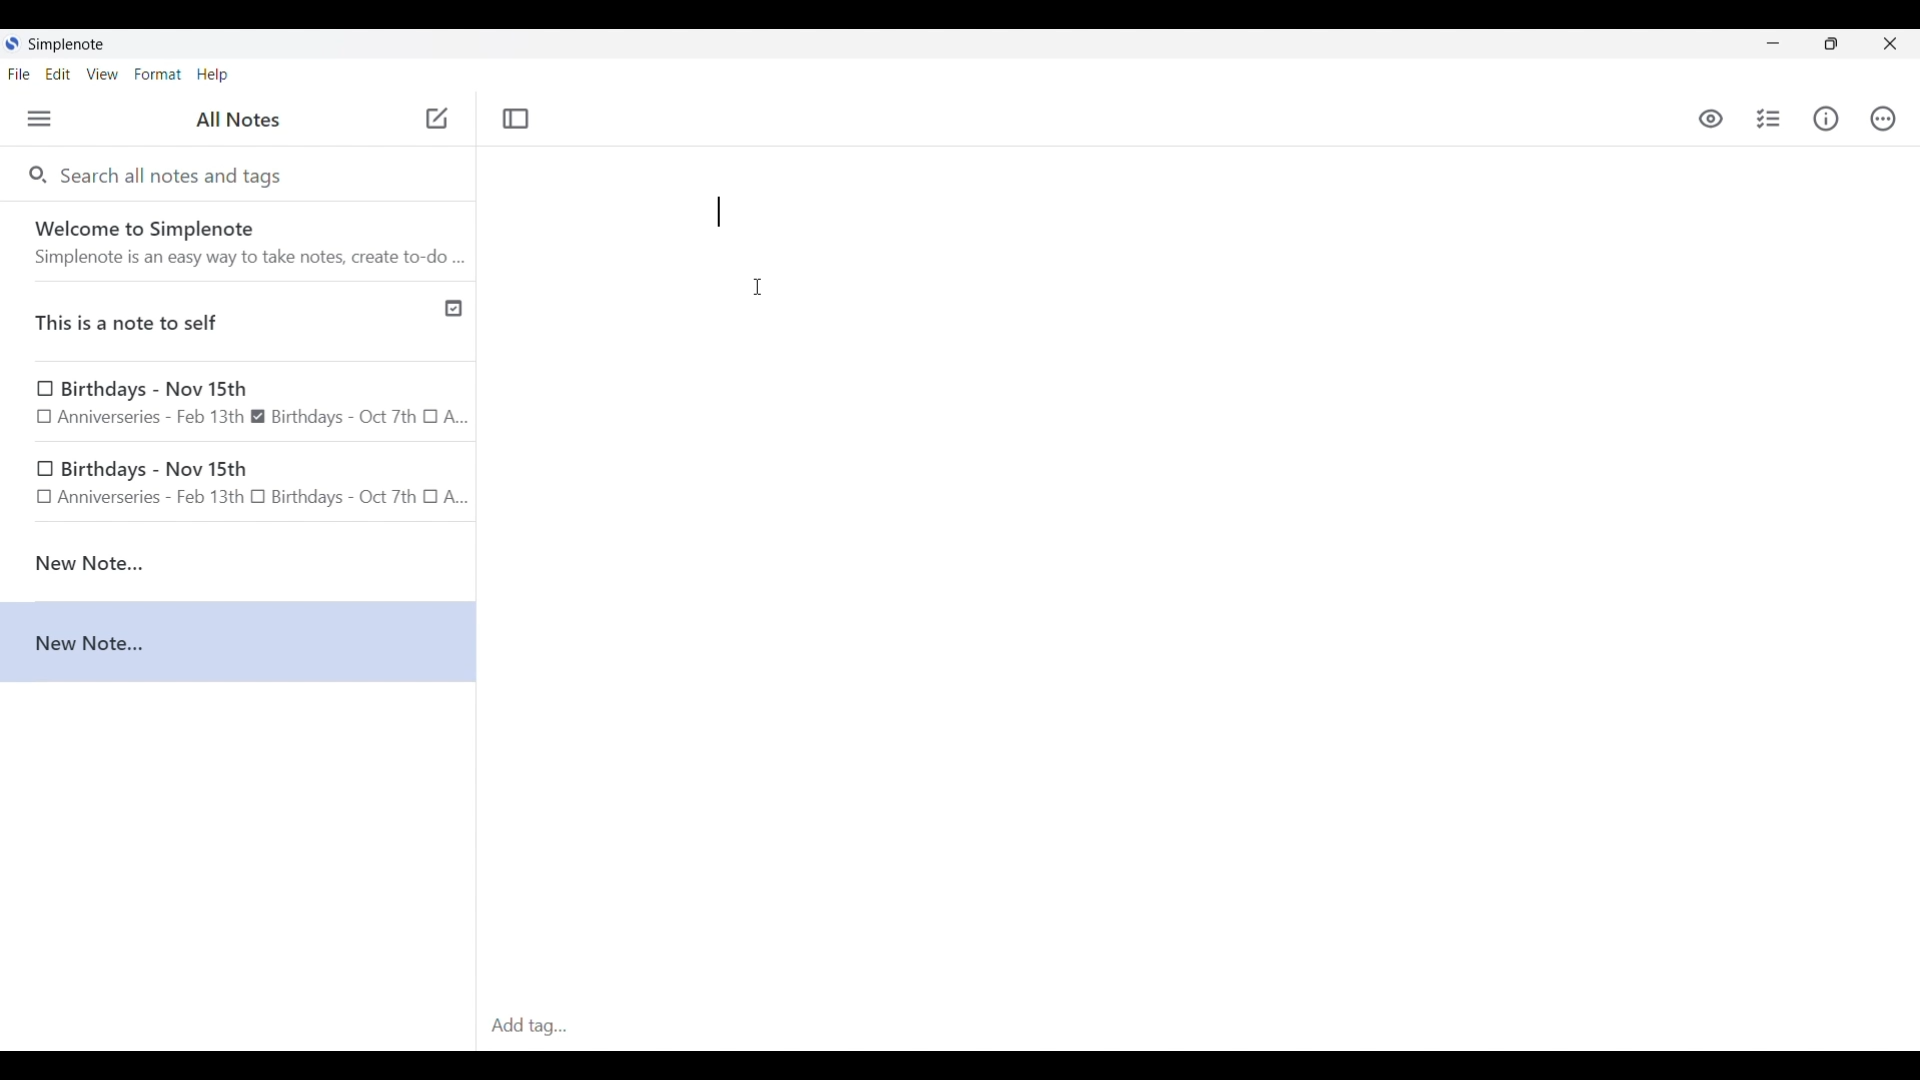 This screenshot has height=1080, width=1920. Describe the element at coordinates (1890, 43) in the screenshot. I see `Close interface` at that location.